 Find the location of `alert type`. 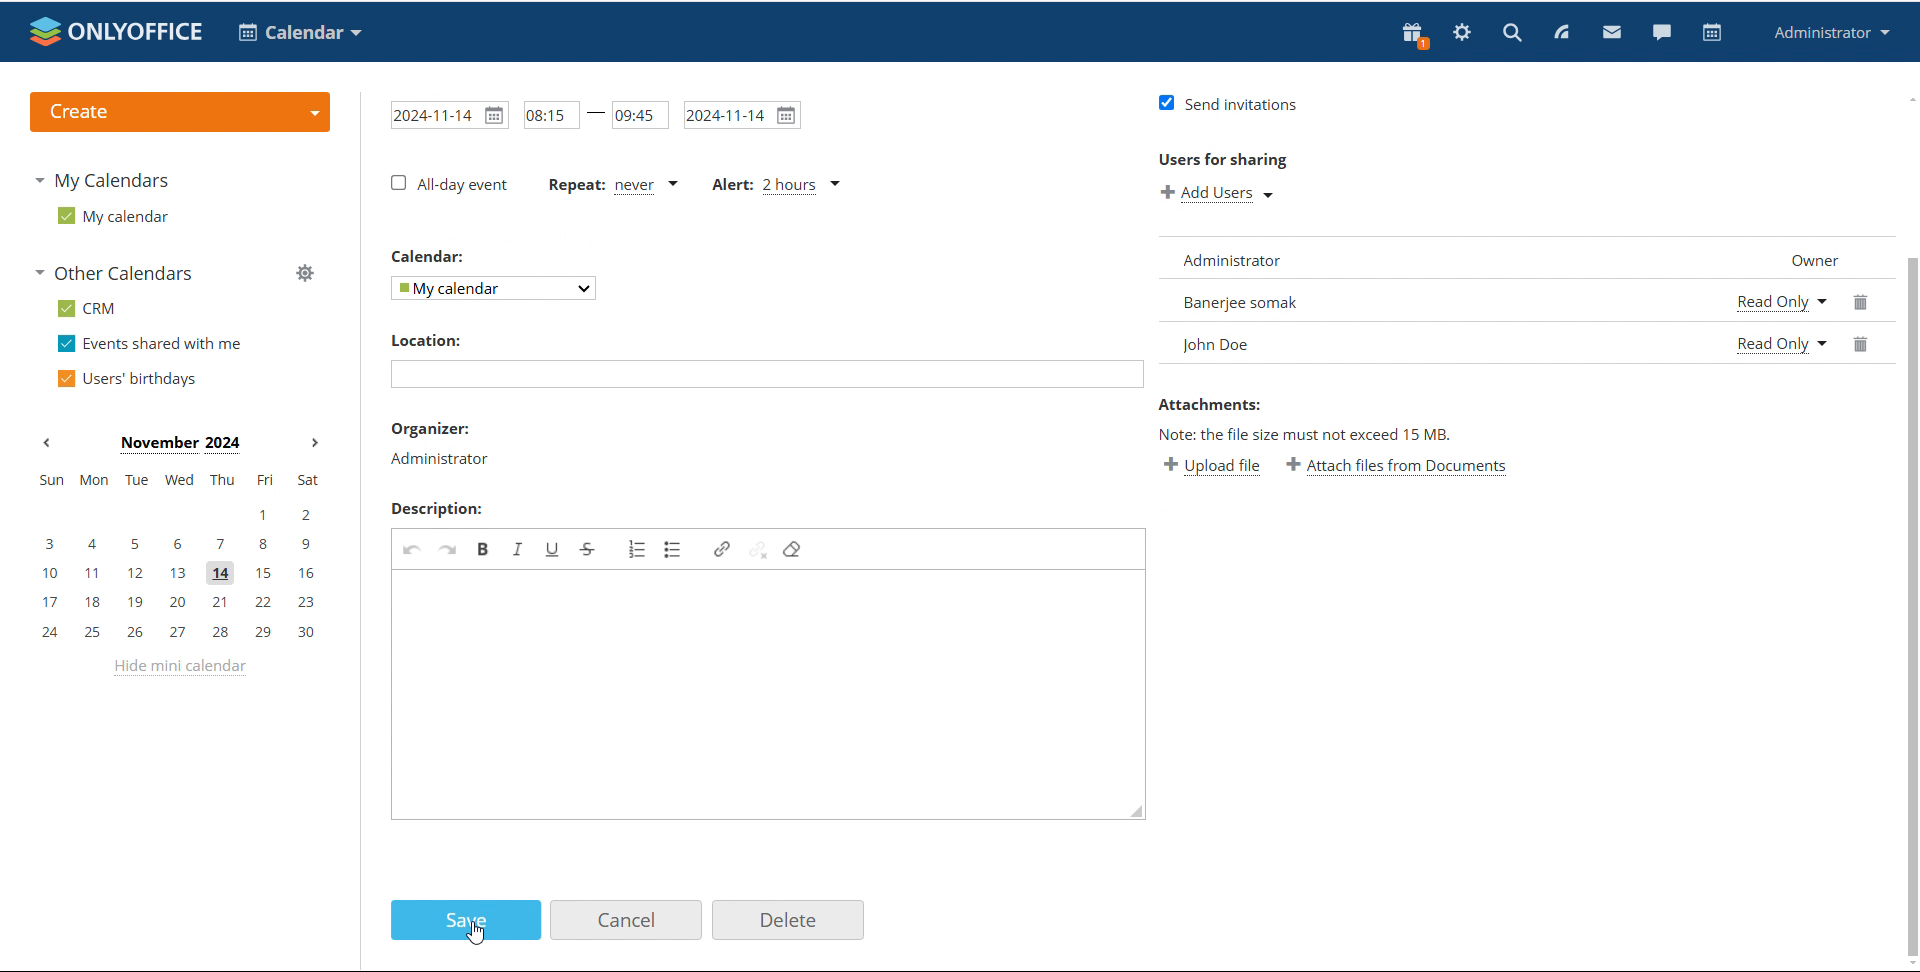

alert type is located at coordinates (778, 186).